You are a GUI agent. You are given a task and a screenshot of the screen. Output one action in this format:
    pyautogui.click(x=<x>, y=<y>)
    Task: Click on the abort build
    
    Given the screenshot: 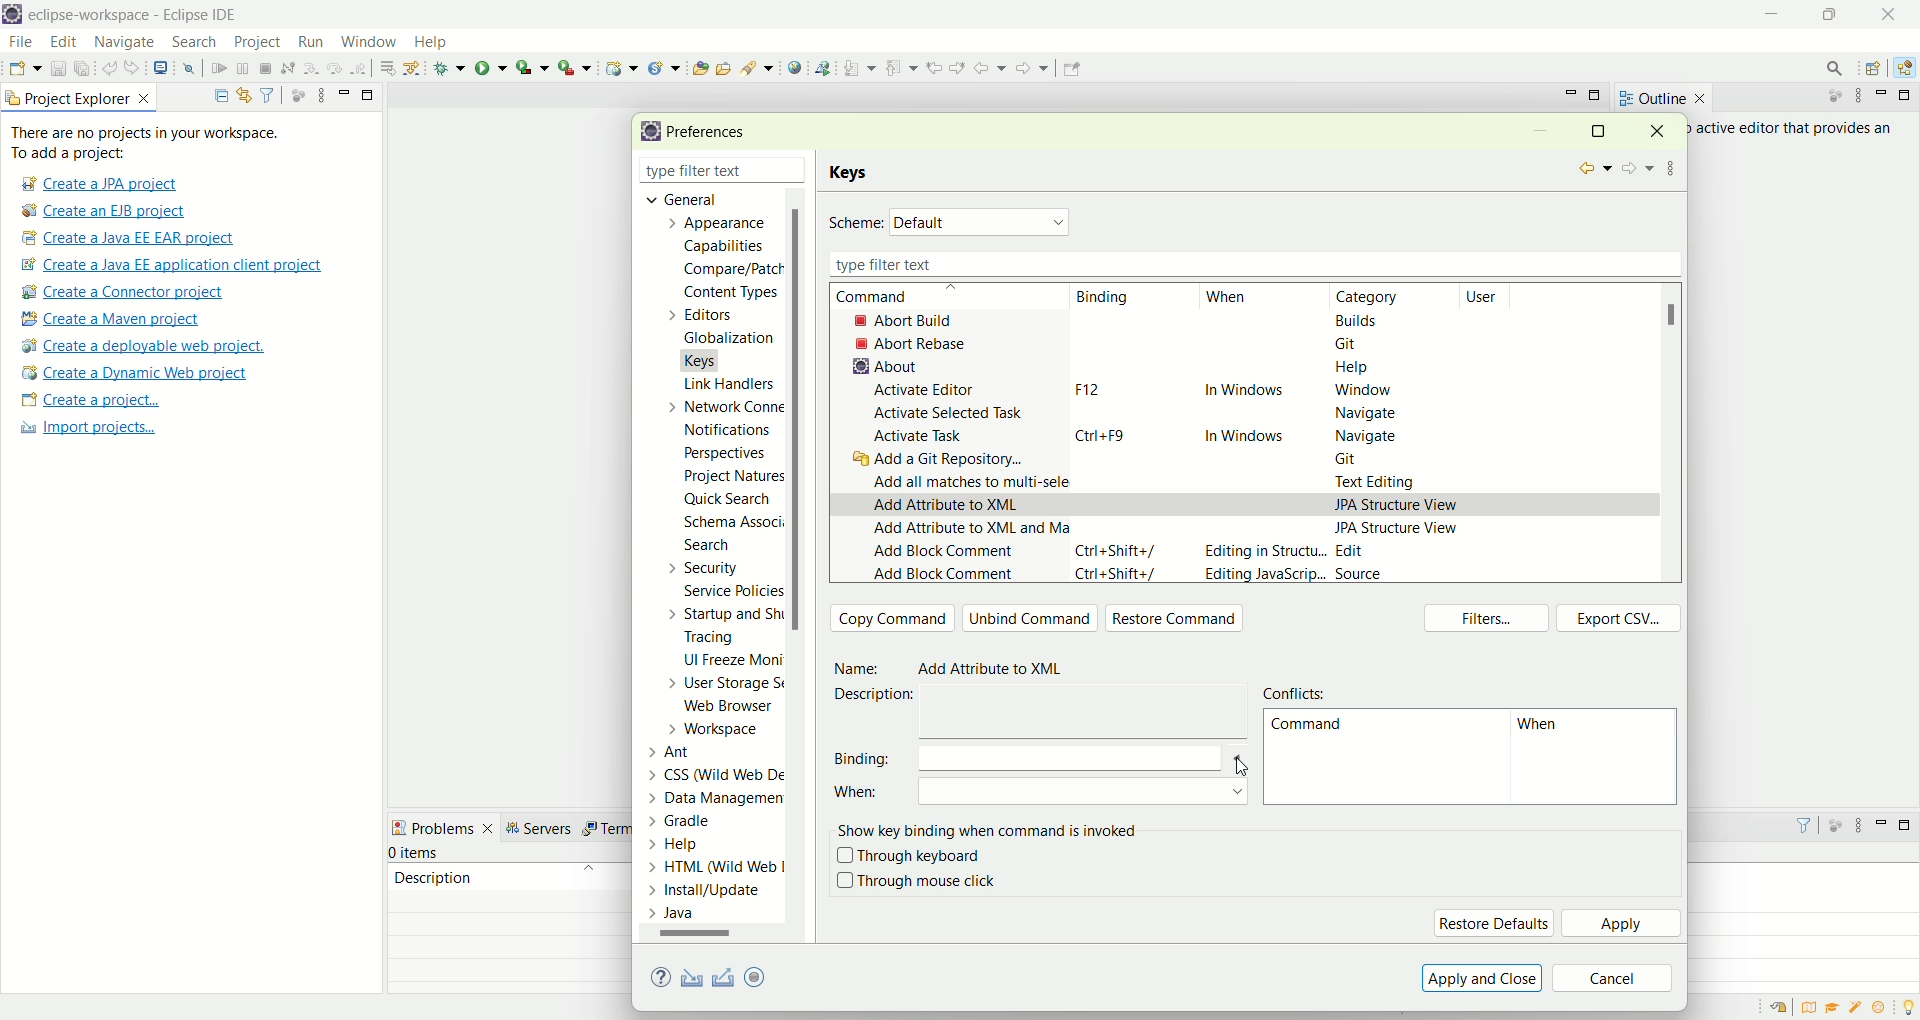 What is the action you would take?
    pyautogui.click(x=921, y=320)
    